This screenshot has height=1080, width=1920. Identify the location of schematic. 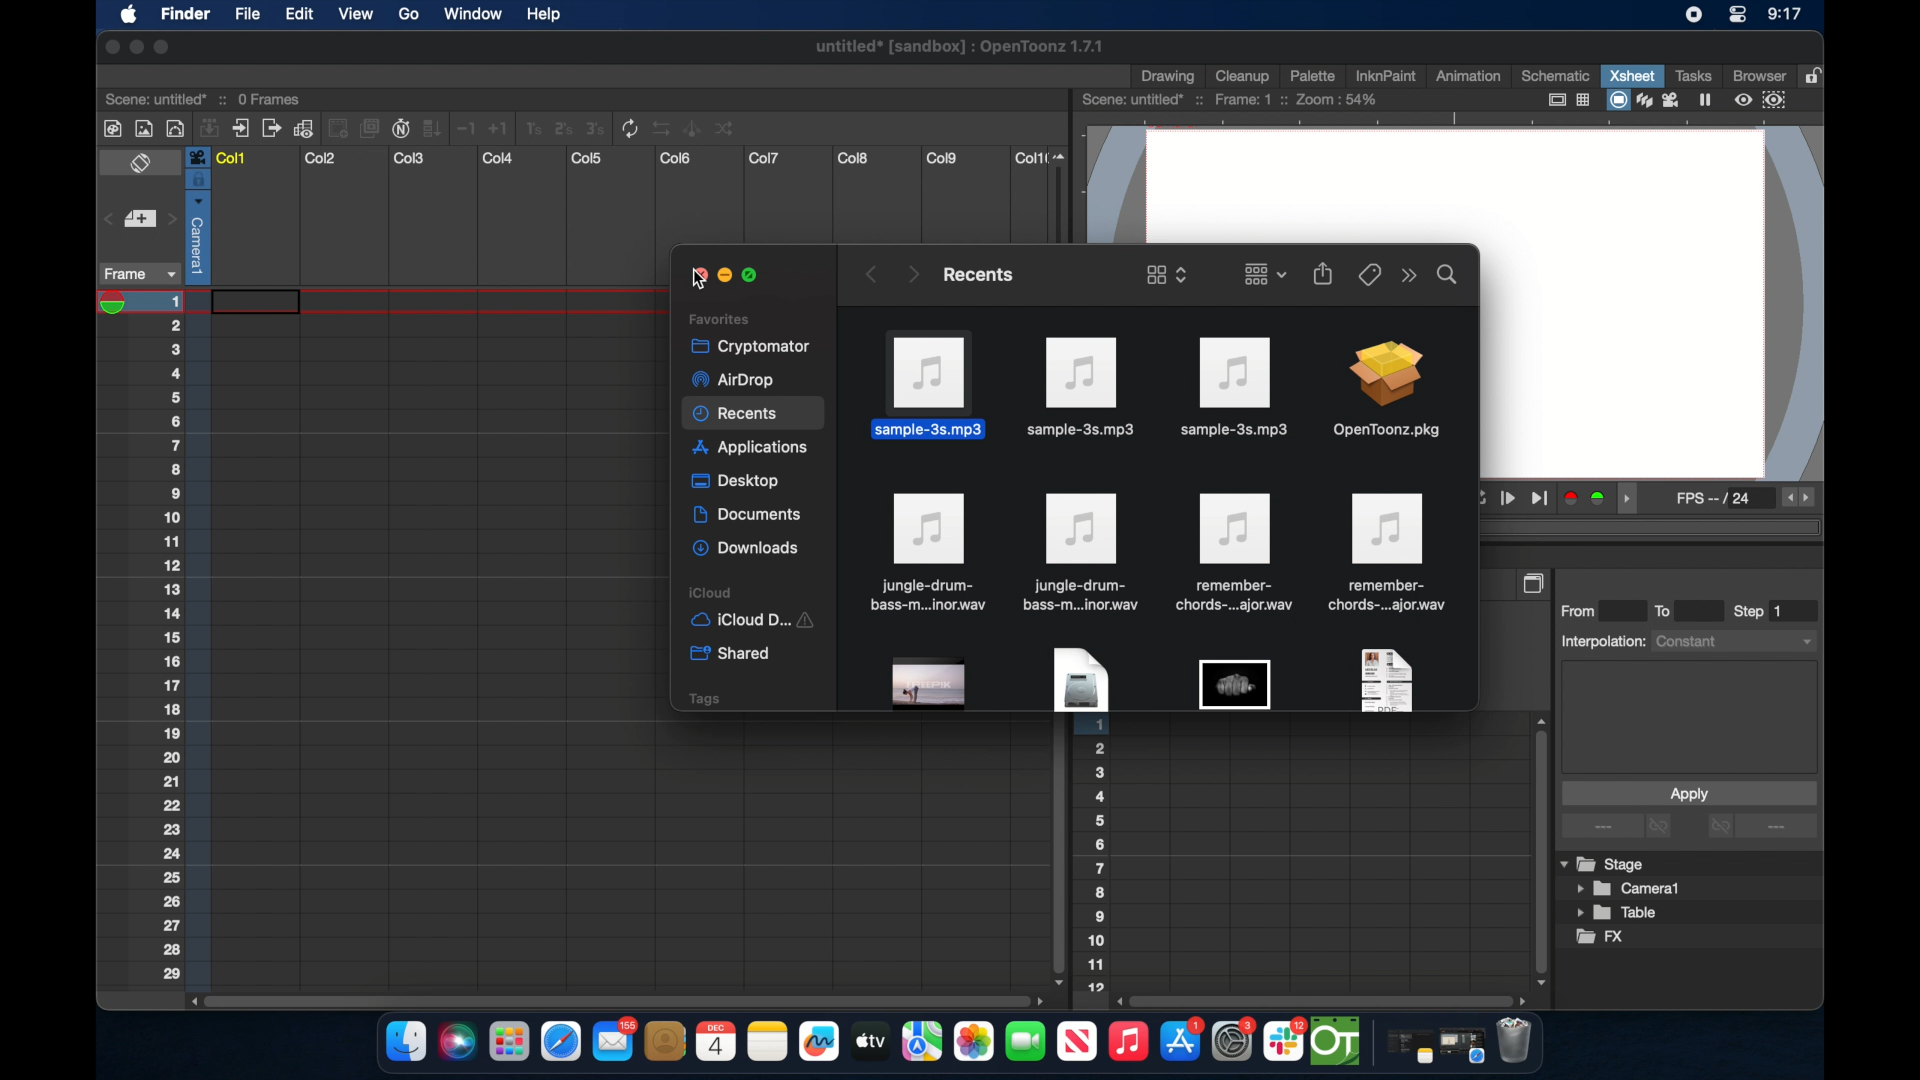
(1556, 75).